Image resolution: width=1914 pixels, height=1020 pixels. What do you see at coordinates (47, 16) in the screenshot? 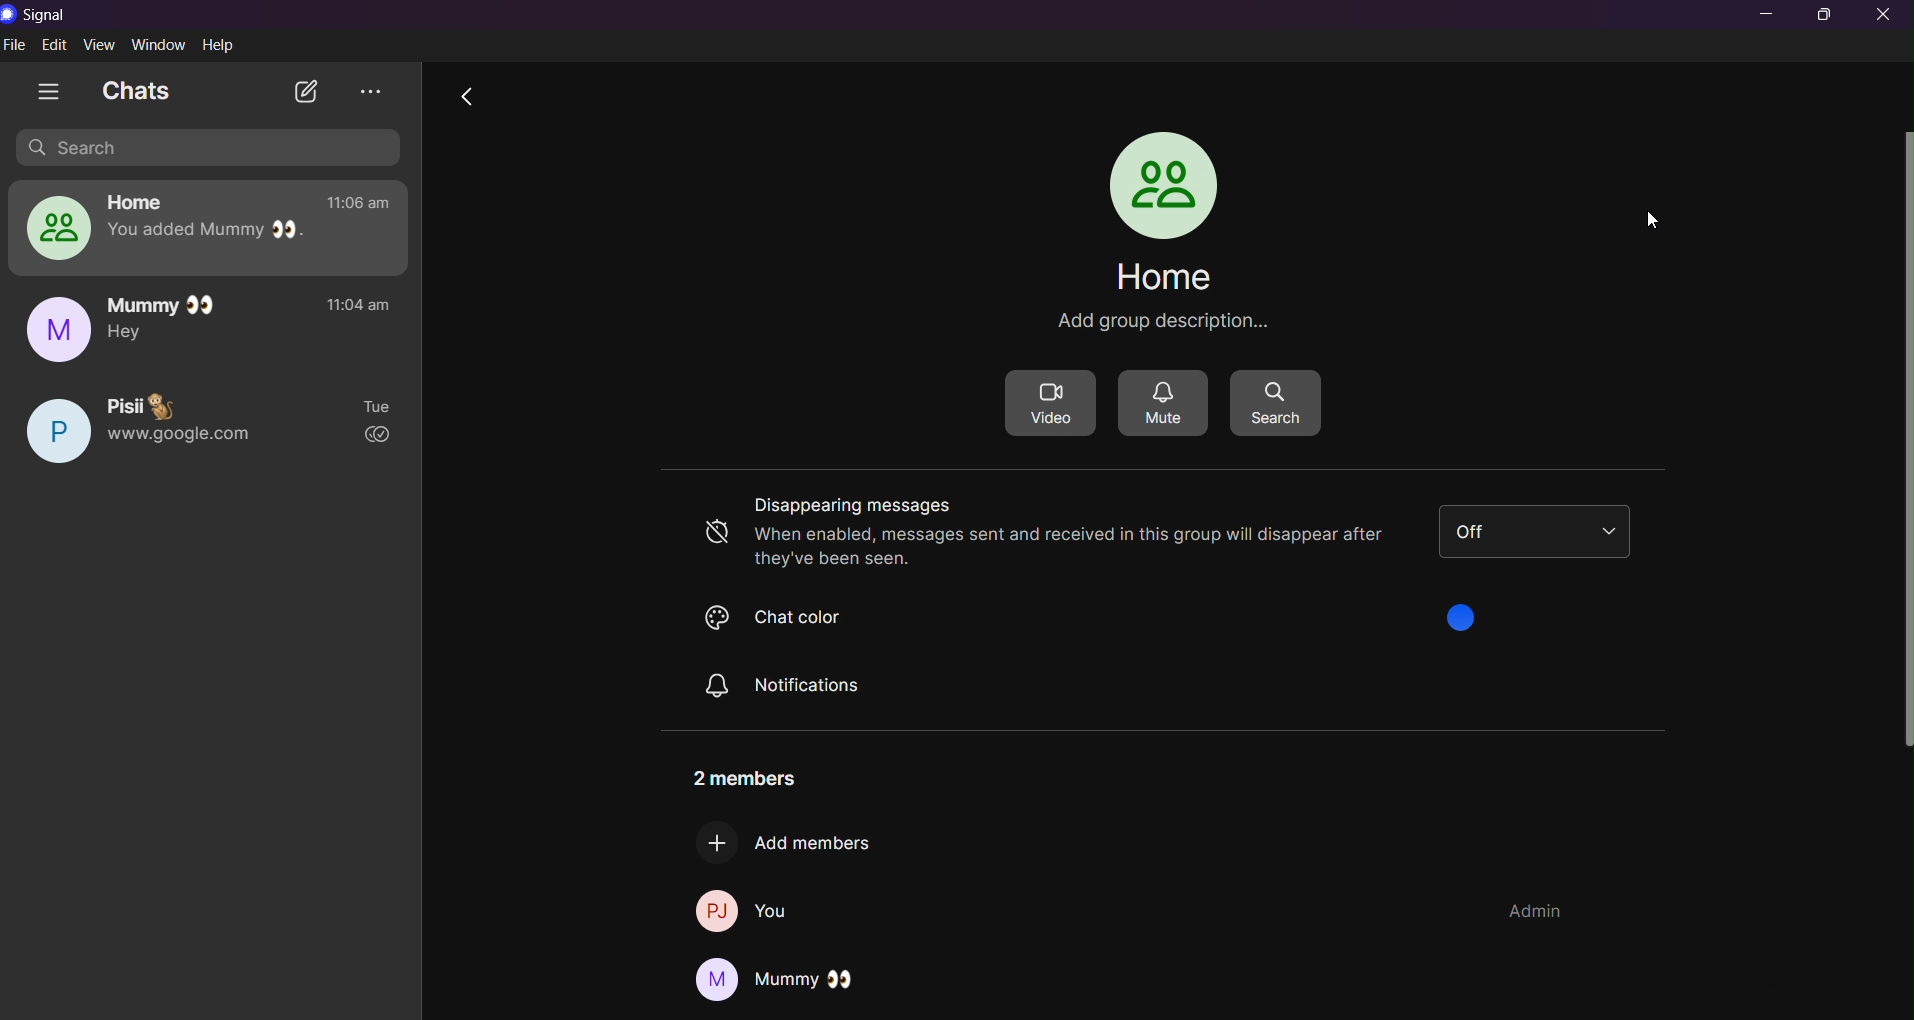
I see `title` at bounding box center [47, 16].